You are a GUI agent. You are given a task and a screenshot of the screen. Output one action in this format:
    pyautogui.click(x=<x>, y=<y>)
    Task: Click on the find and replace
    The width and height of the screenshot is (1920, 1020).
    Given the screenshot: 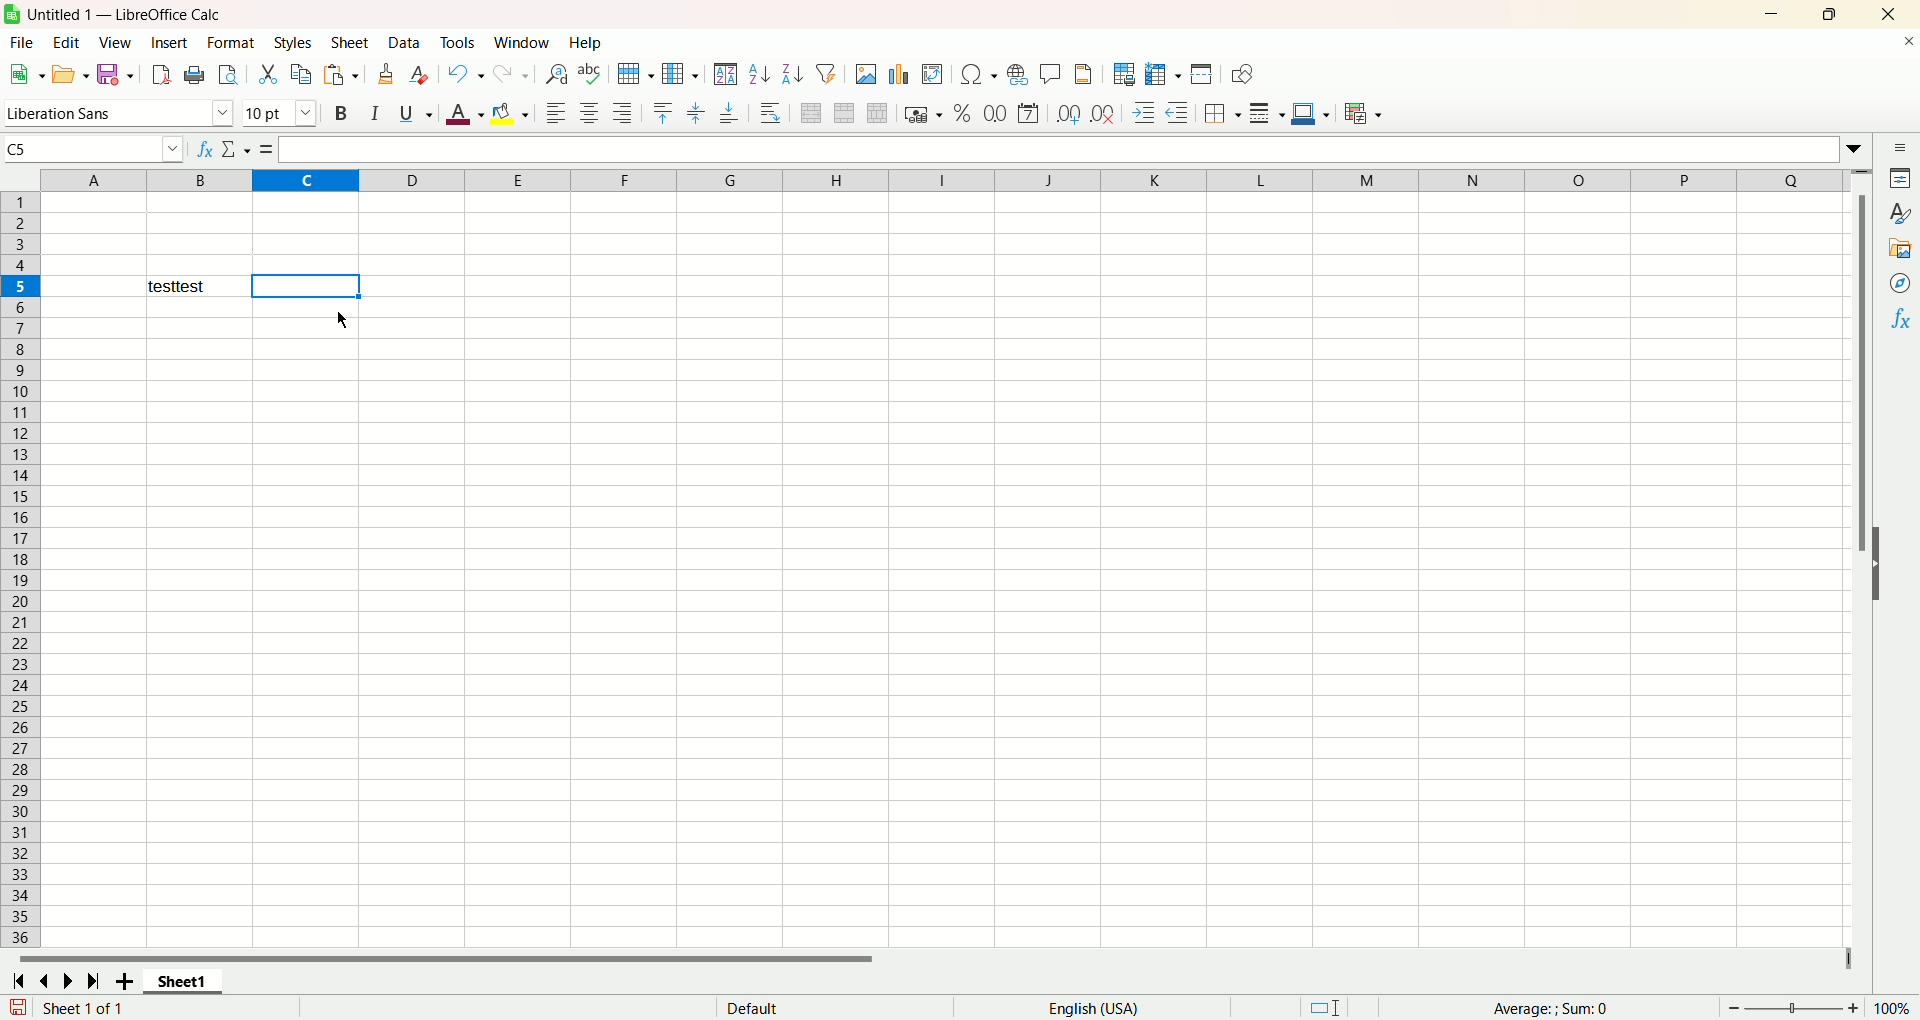 What is the action you would take?
    pyautogui.click(x=554, y=75)
    